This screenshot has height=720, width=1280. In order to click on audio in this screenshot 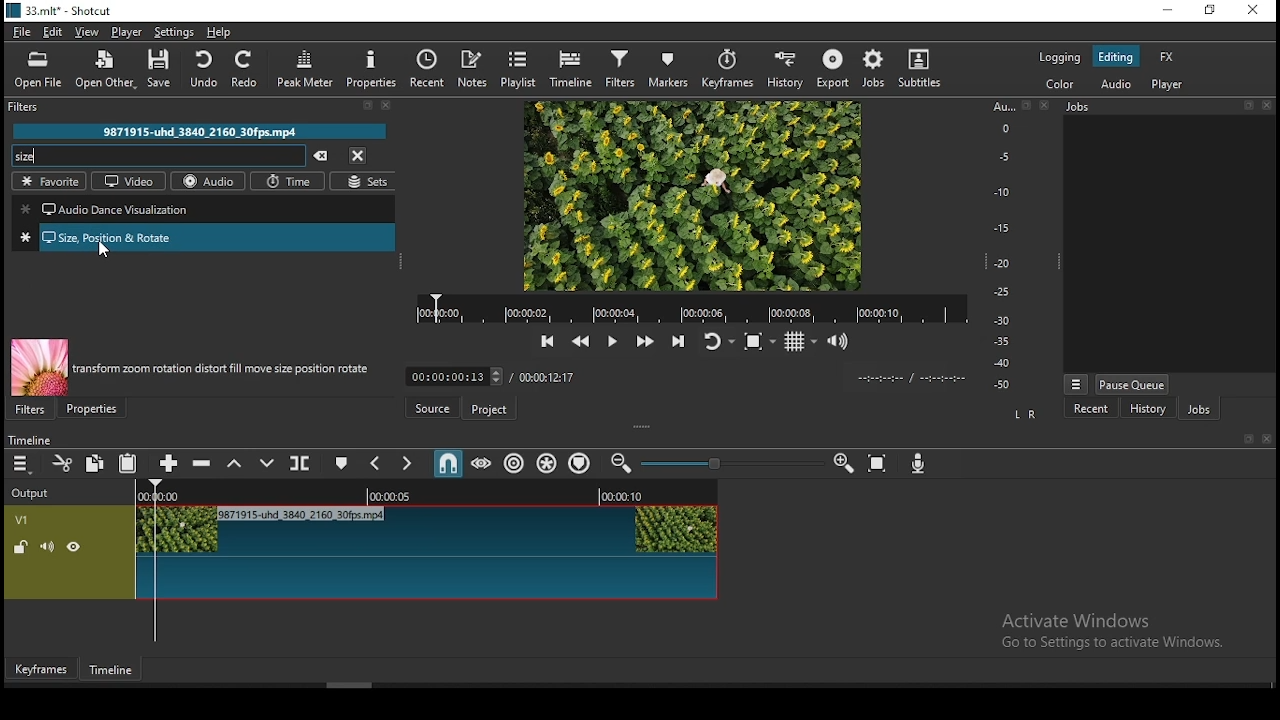, I will do `click(209, 181)`.